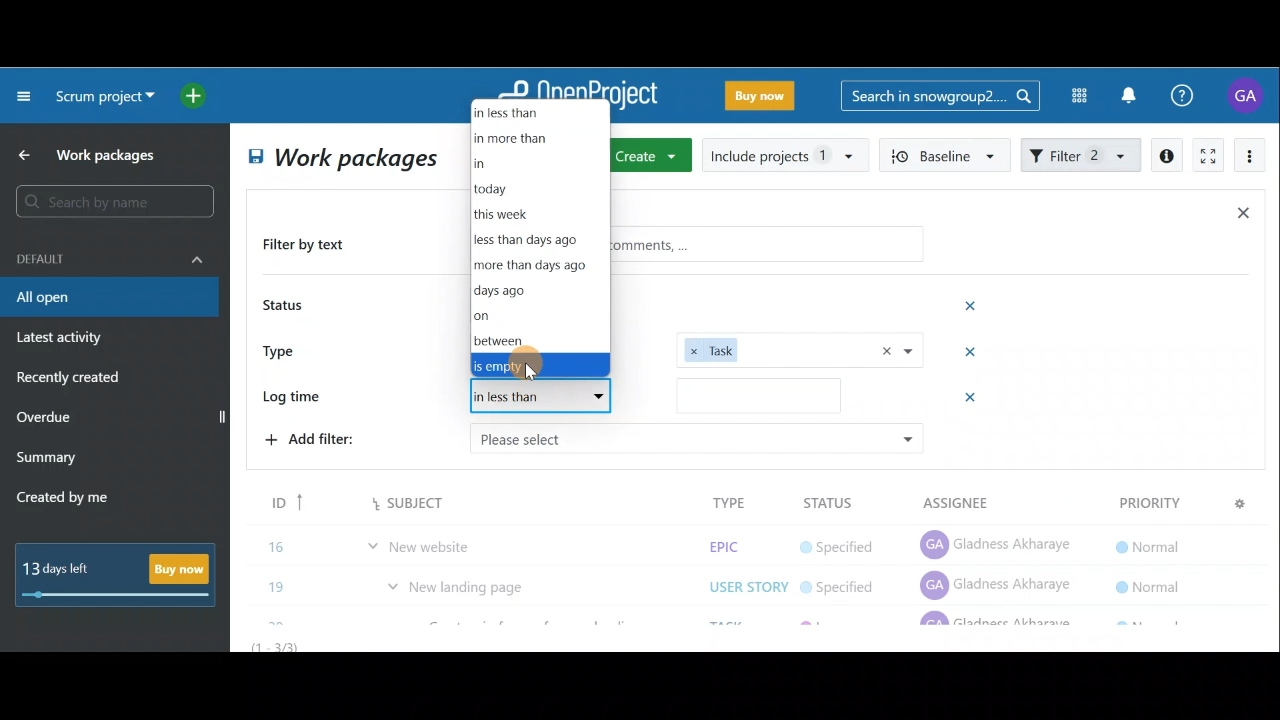 The height and width of the screenshot is (720, 1280). I want to click on Item 15, so click(465, 536).